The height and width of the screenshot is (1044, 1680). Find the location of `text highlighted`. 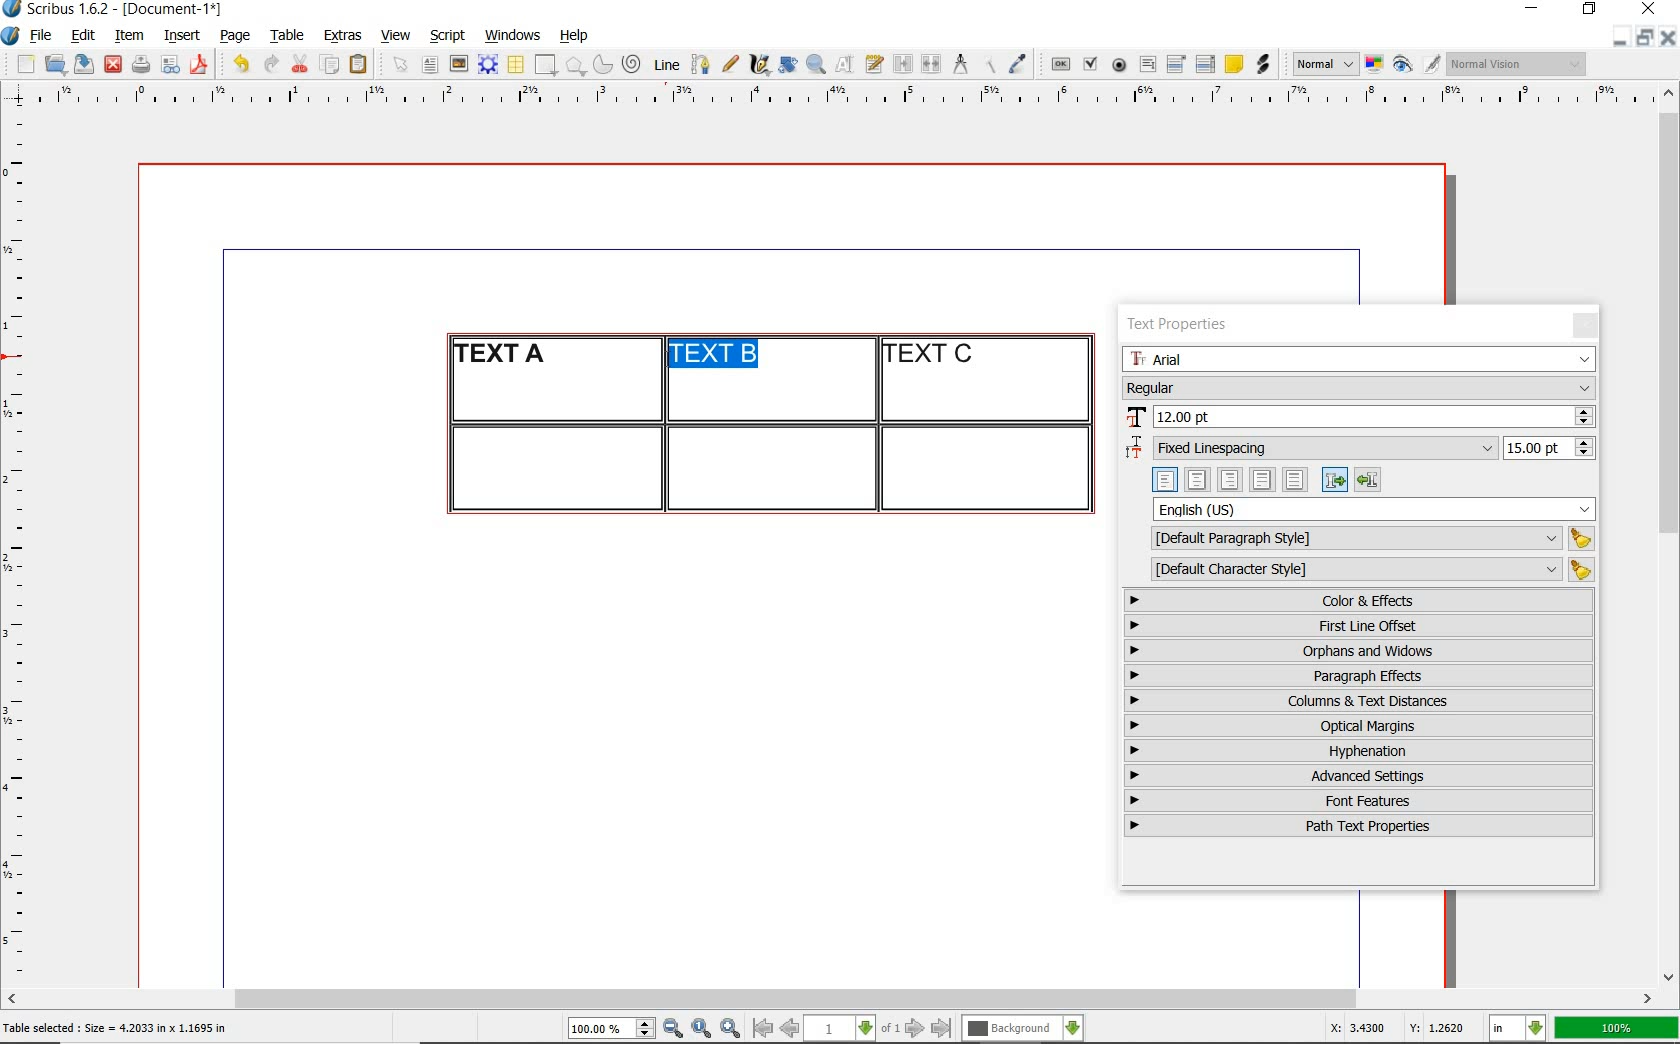

text highlighted is located at coordinates (710, 354).